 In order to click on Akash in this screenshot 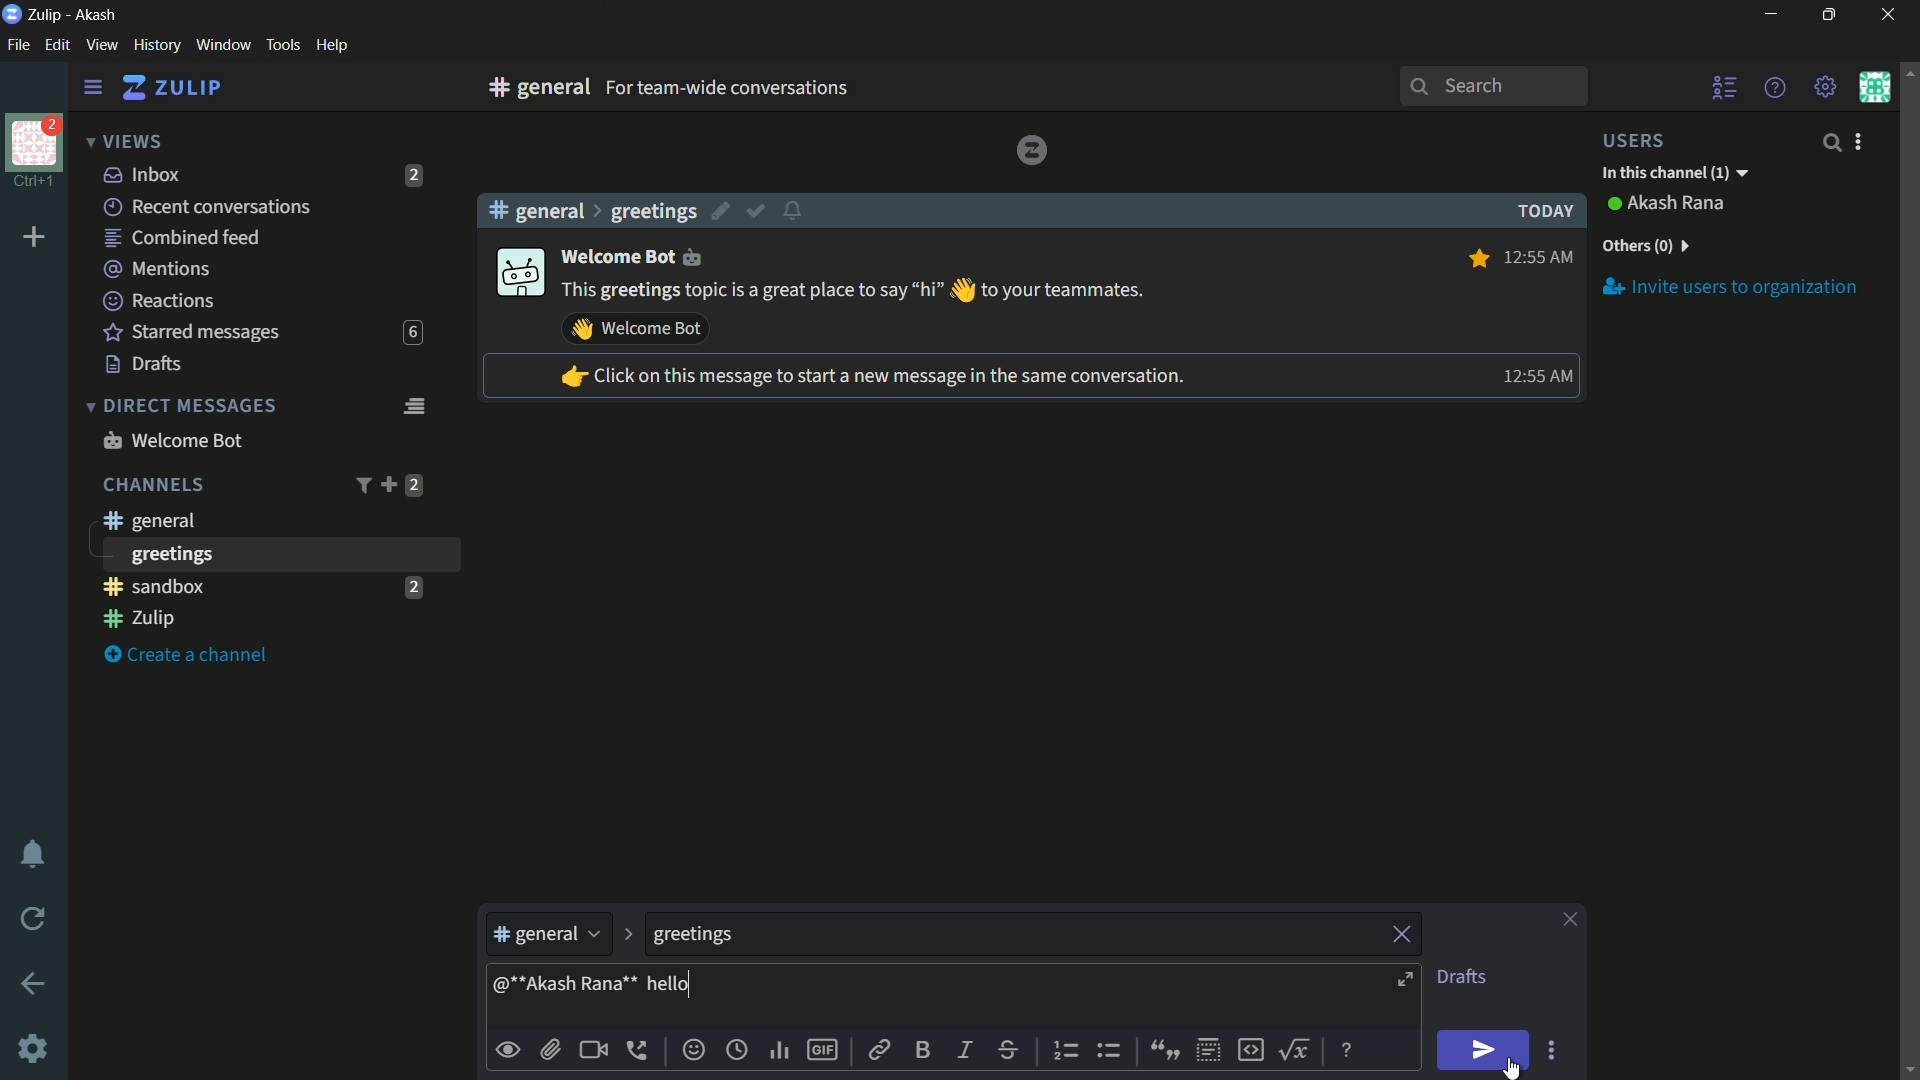, I will do `click(97, 16)`.